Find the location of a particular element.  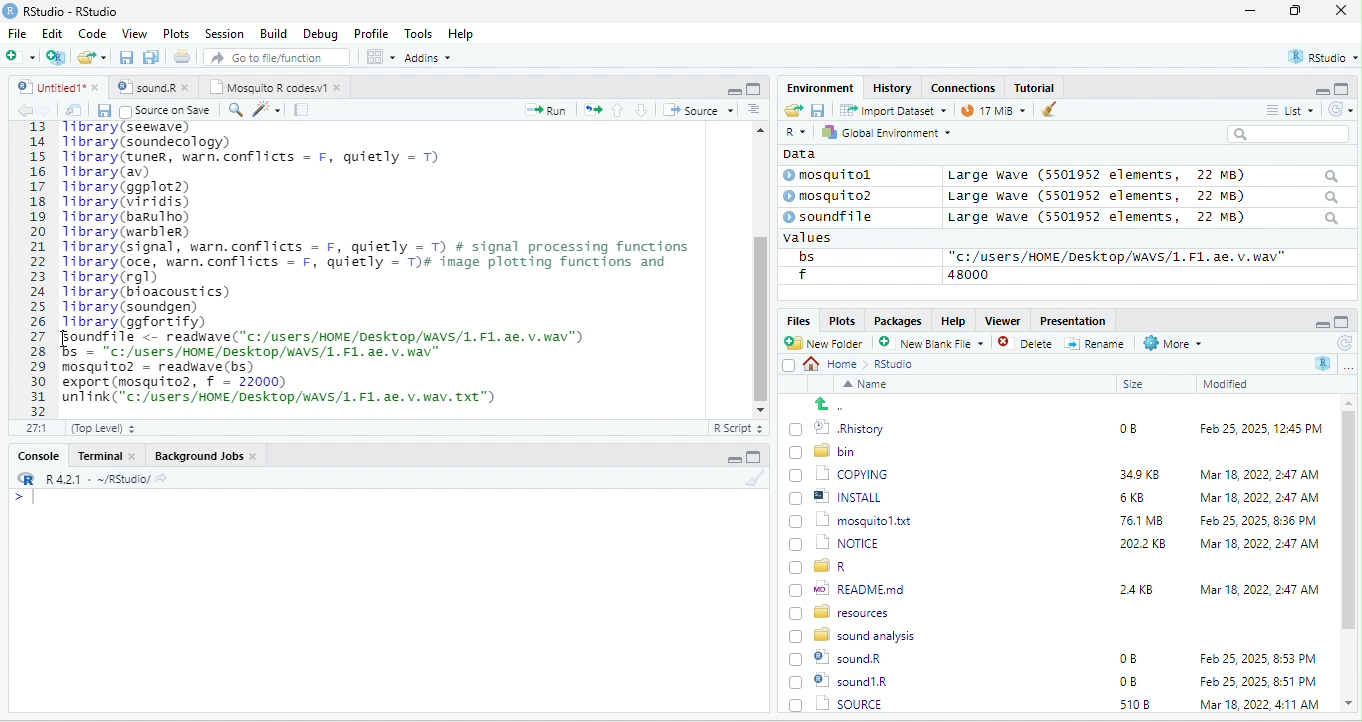

bs is located at coordinates (803, 256).